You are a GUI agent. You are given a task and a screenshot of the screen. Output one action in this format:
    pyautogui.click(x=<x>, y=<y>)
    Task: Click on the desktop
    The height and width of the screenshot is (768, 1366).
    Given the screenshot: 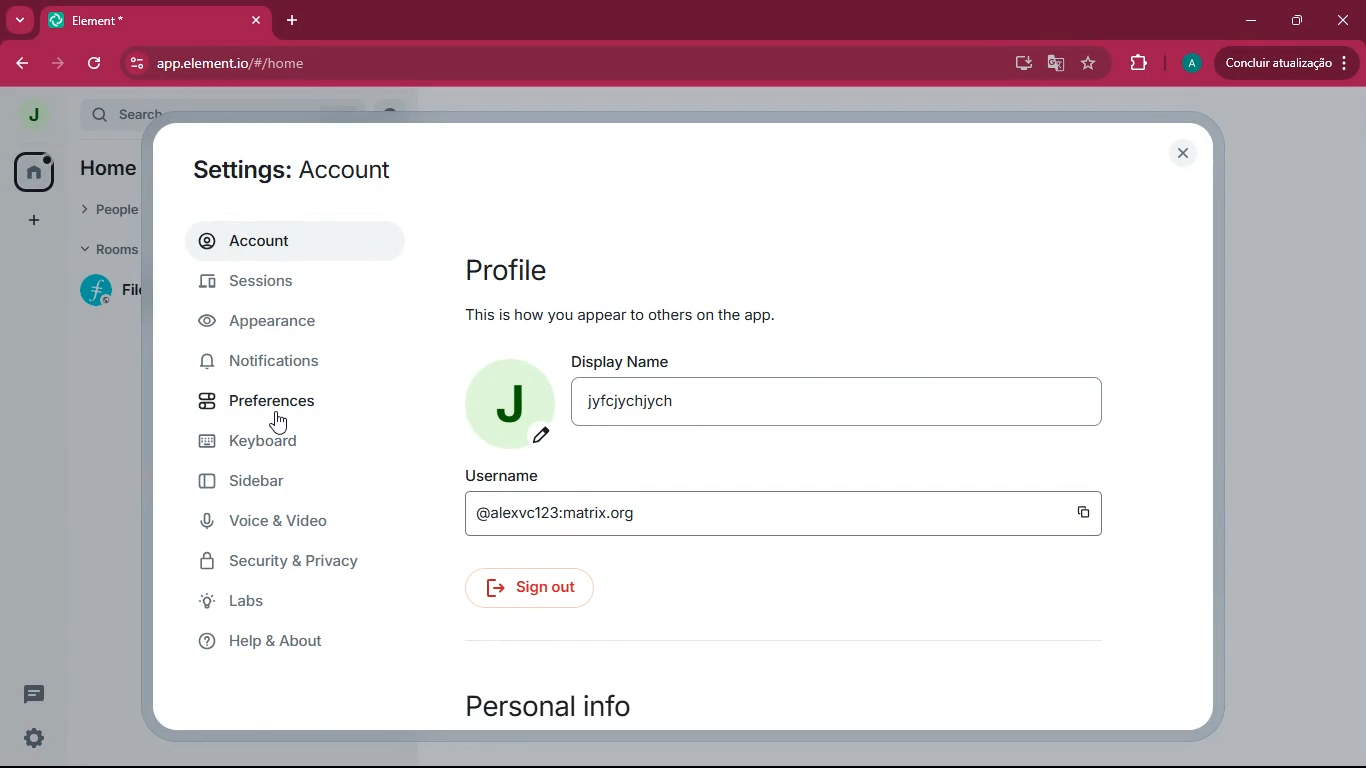 What is the action you would take?
    pyautogui.click(x=1018, y=65)
    